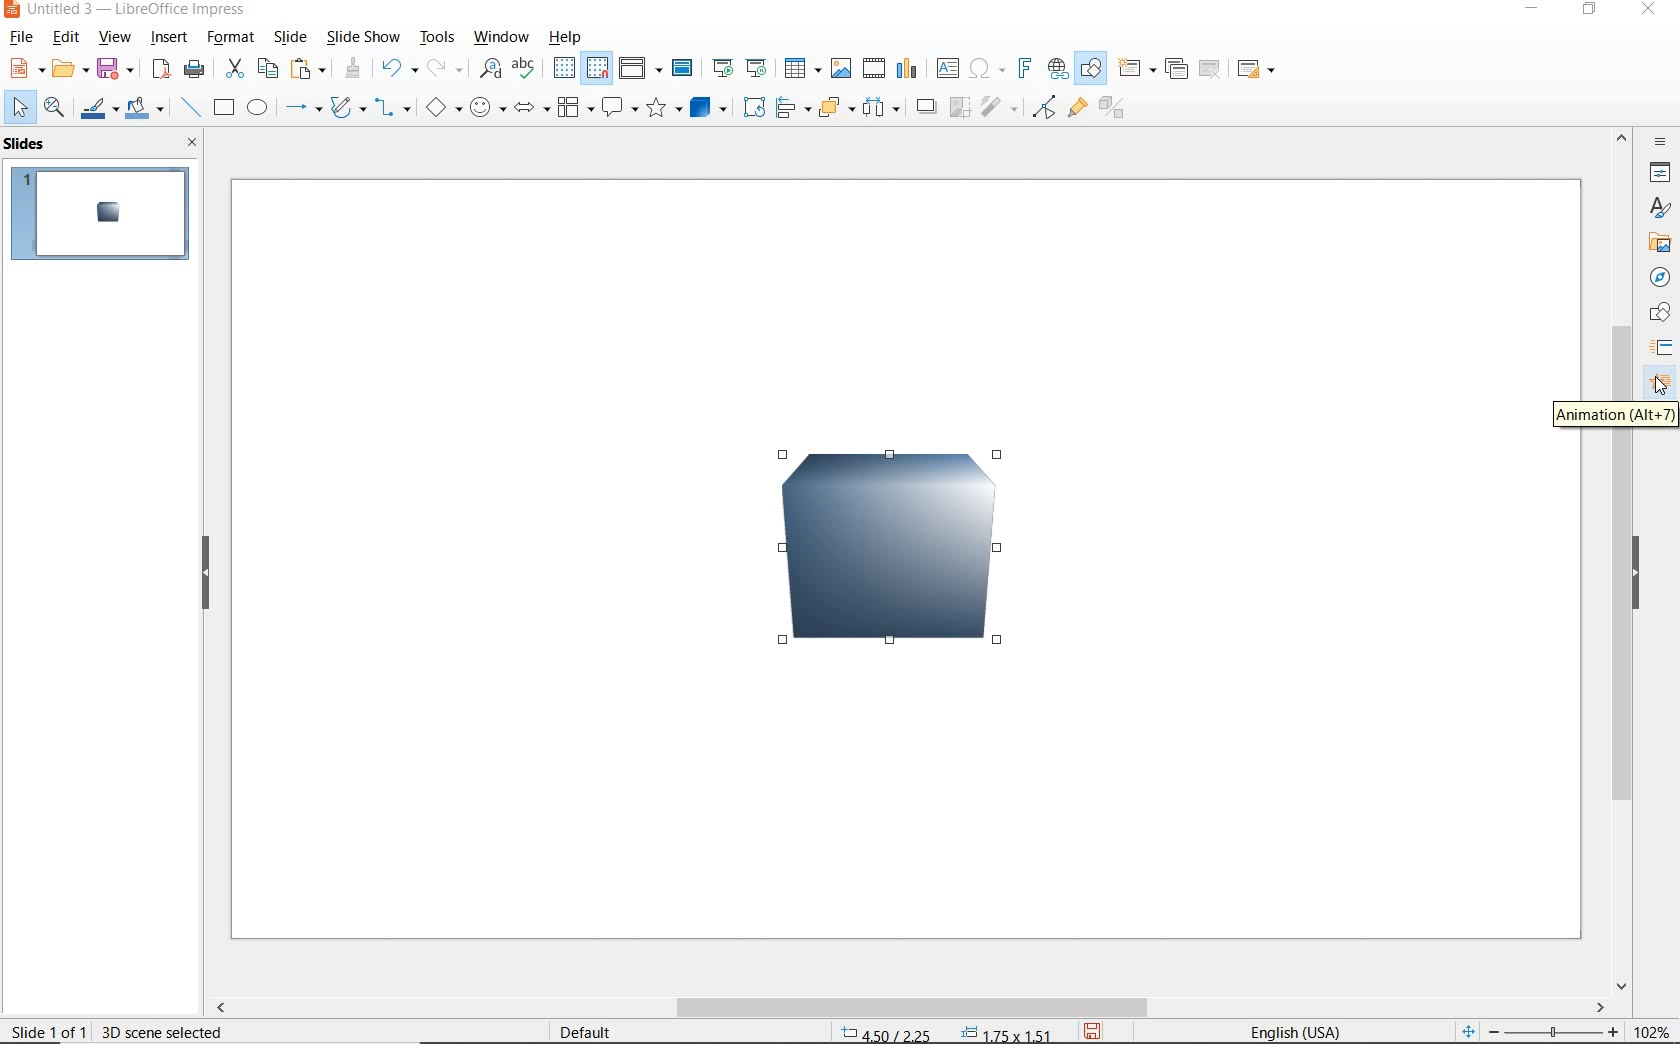  What do you see at coordinates (236, 69) in the screenshot?
I see `cut` at bounding box center [236, 69].